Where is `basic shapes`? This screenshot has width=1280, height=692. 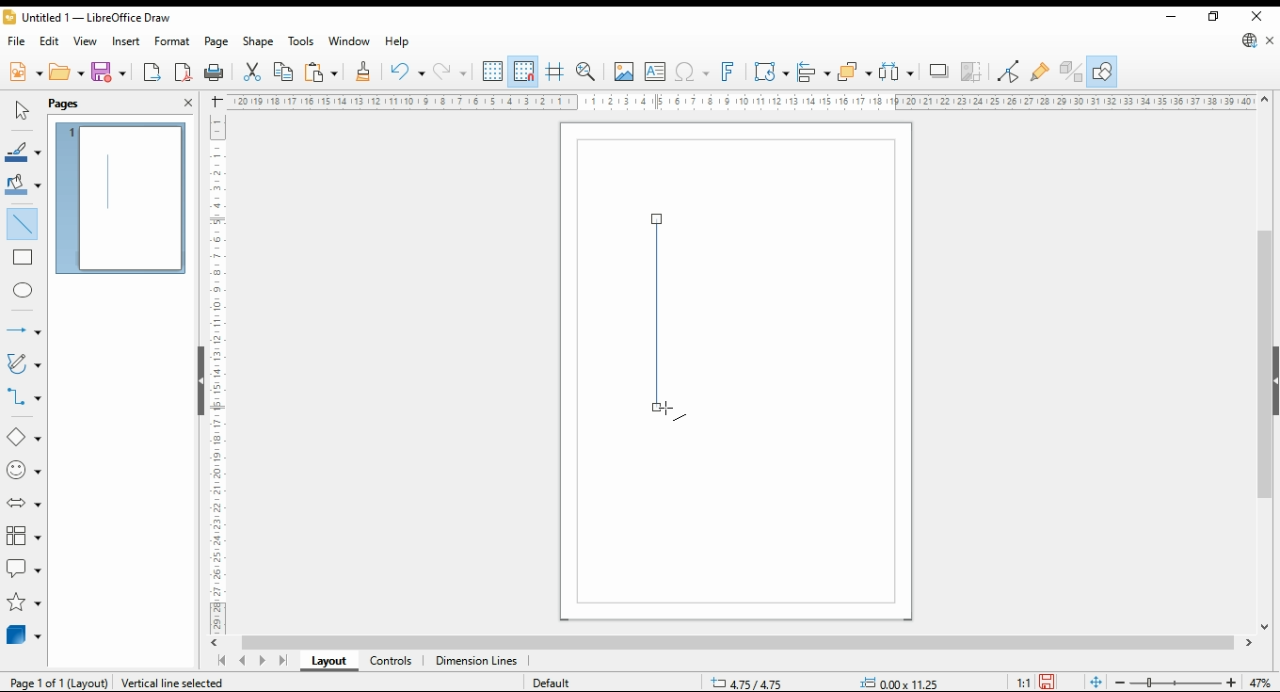 basic shapes is located at coordinates (22, 437).